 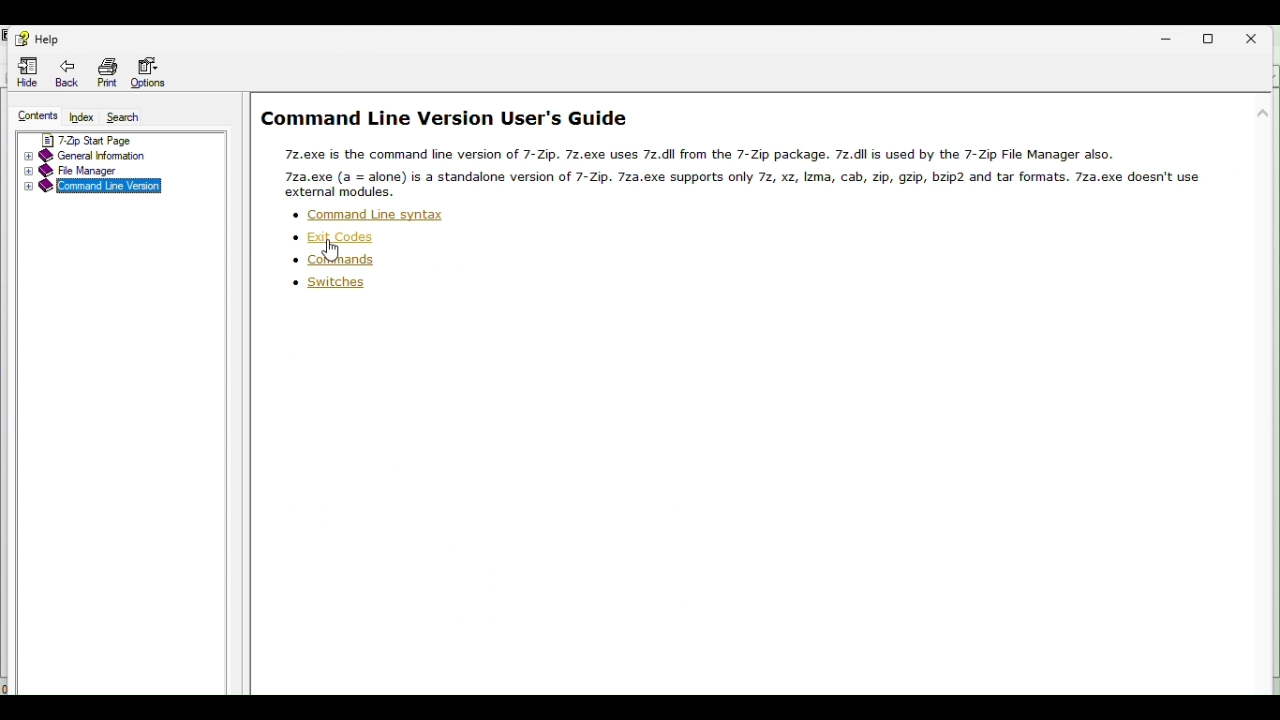 What do you see at coordinates (35, 116) in the screenshot?
I see `Contents` at bounding box center [35, 116].